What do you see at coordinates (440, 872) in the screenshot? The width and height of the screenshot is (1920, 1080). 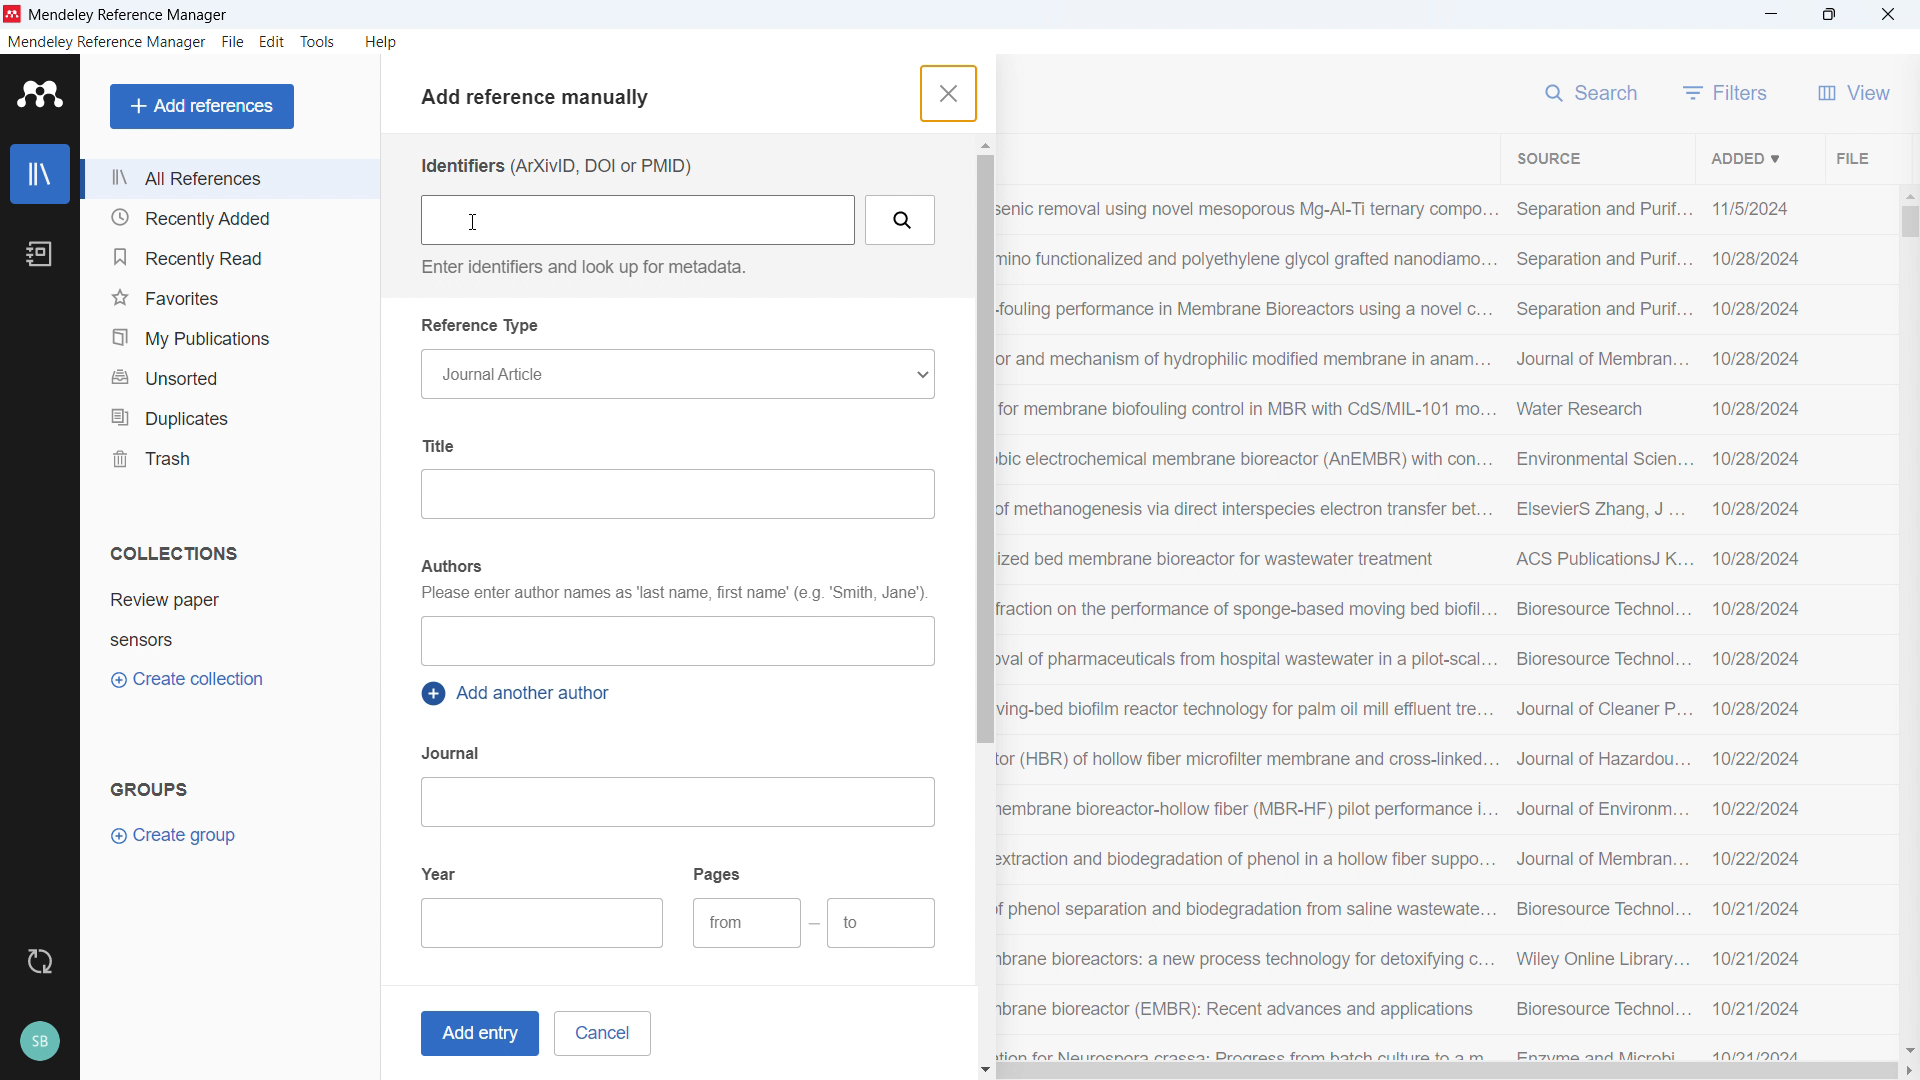 I see `year` at bounding box center [440, 872].